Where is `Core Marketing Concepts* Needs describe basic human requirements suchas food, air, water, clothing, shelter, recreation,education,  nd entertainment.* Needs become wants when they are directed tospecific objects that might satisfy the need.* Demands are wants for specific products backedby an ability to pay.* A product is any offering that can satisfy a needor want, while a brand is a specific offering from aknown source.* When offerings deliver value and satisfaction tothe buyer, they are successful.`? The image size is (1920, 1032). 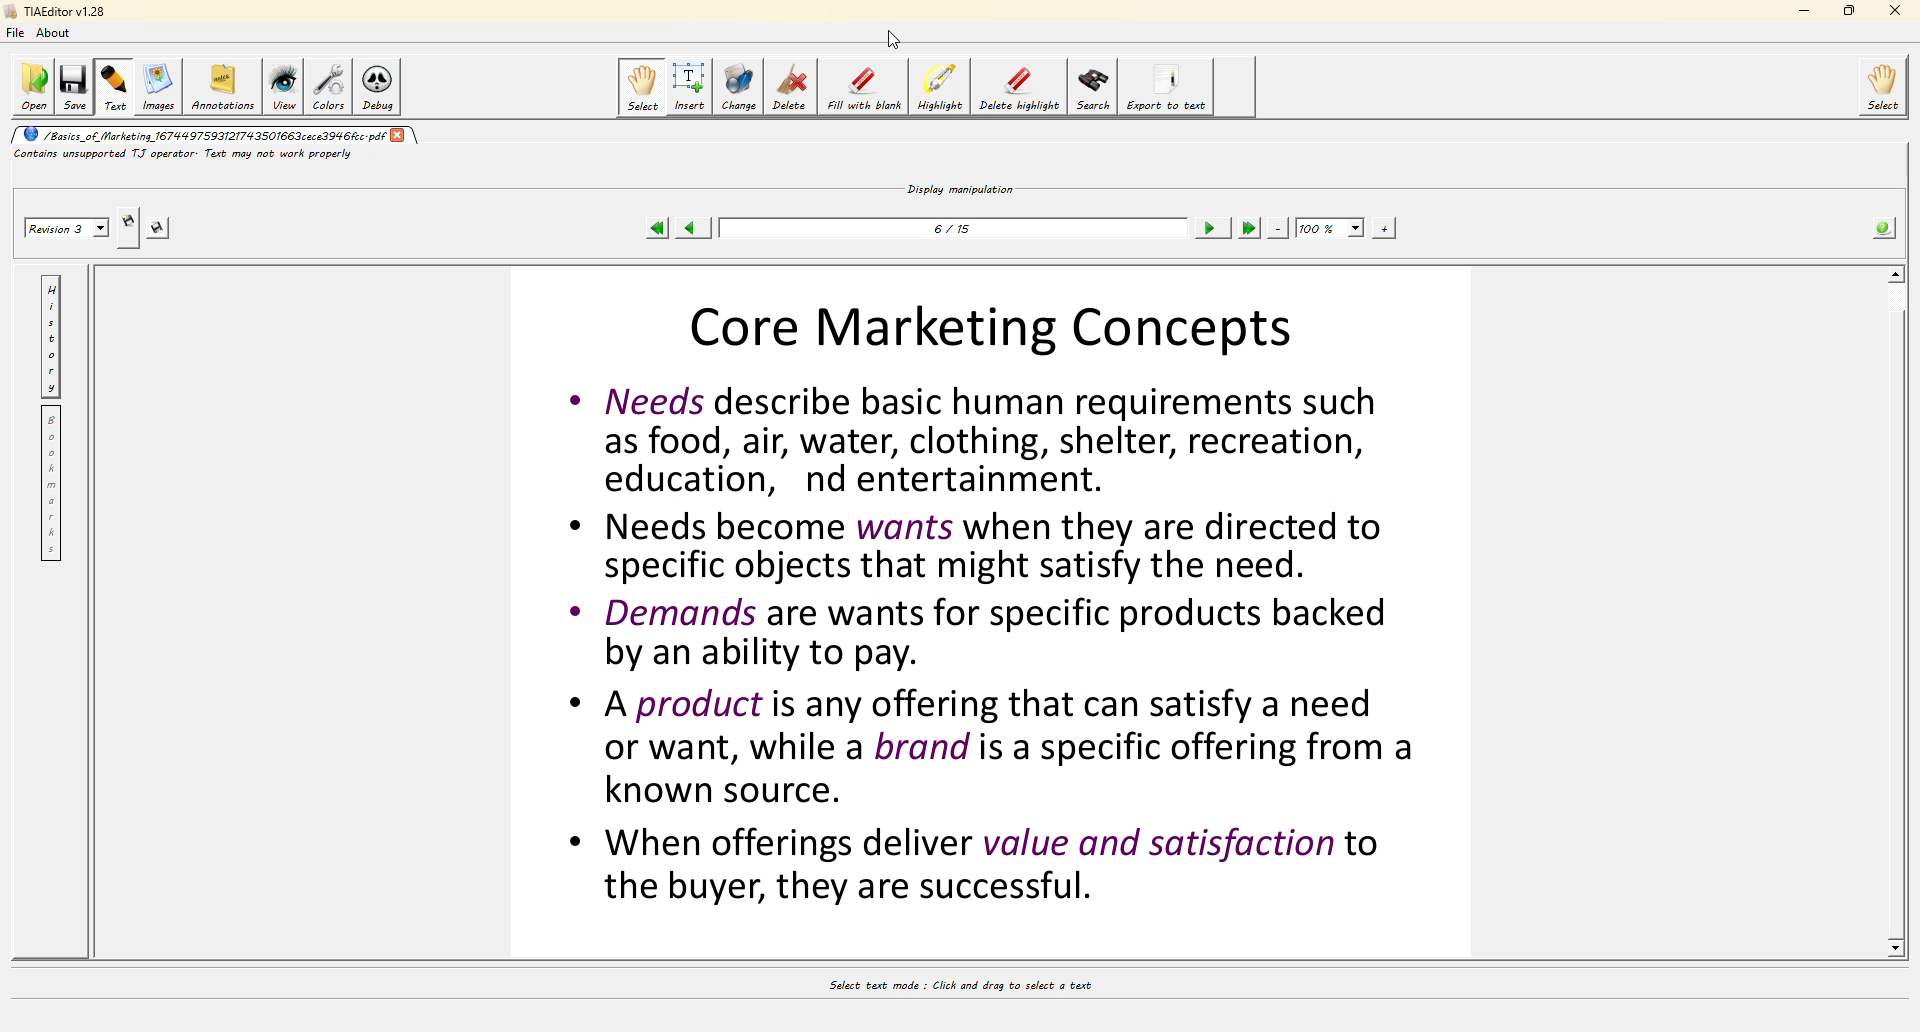 Core Marketing Concepts* Needs describe basic human requirements suchas food, air, water, clothing, shelter, recreation,education,  nd entertainment.* Needs become wants when they are directed tospecific objects that might satisfy the need.* Demands are wants for specific products backedby an ability to pay.* A product is any offering that can satisfy a needor want, while a brand is a specific offering from aknown source.* When offerings deliver value and satisfaction tothe buyer, they are successful. is located at coordinates (988, 622).